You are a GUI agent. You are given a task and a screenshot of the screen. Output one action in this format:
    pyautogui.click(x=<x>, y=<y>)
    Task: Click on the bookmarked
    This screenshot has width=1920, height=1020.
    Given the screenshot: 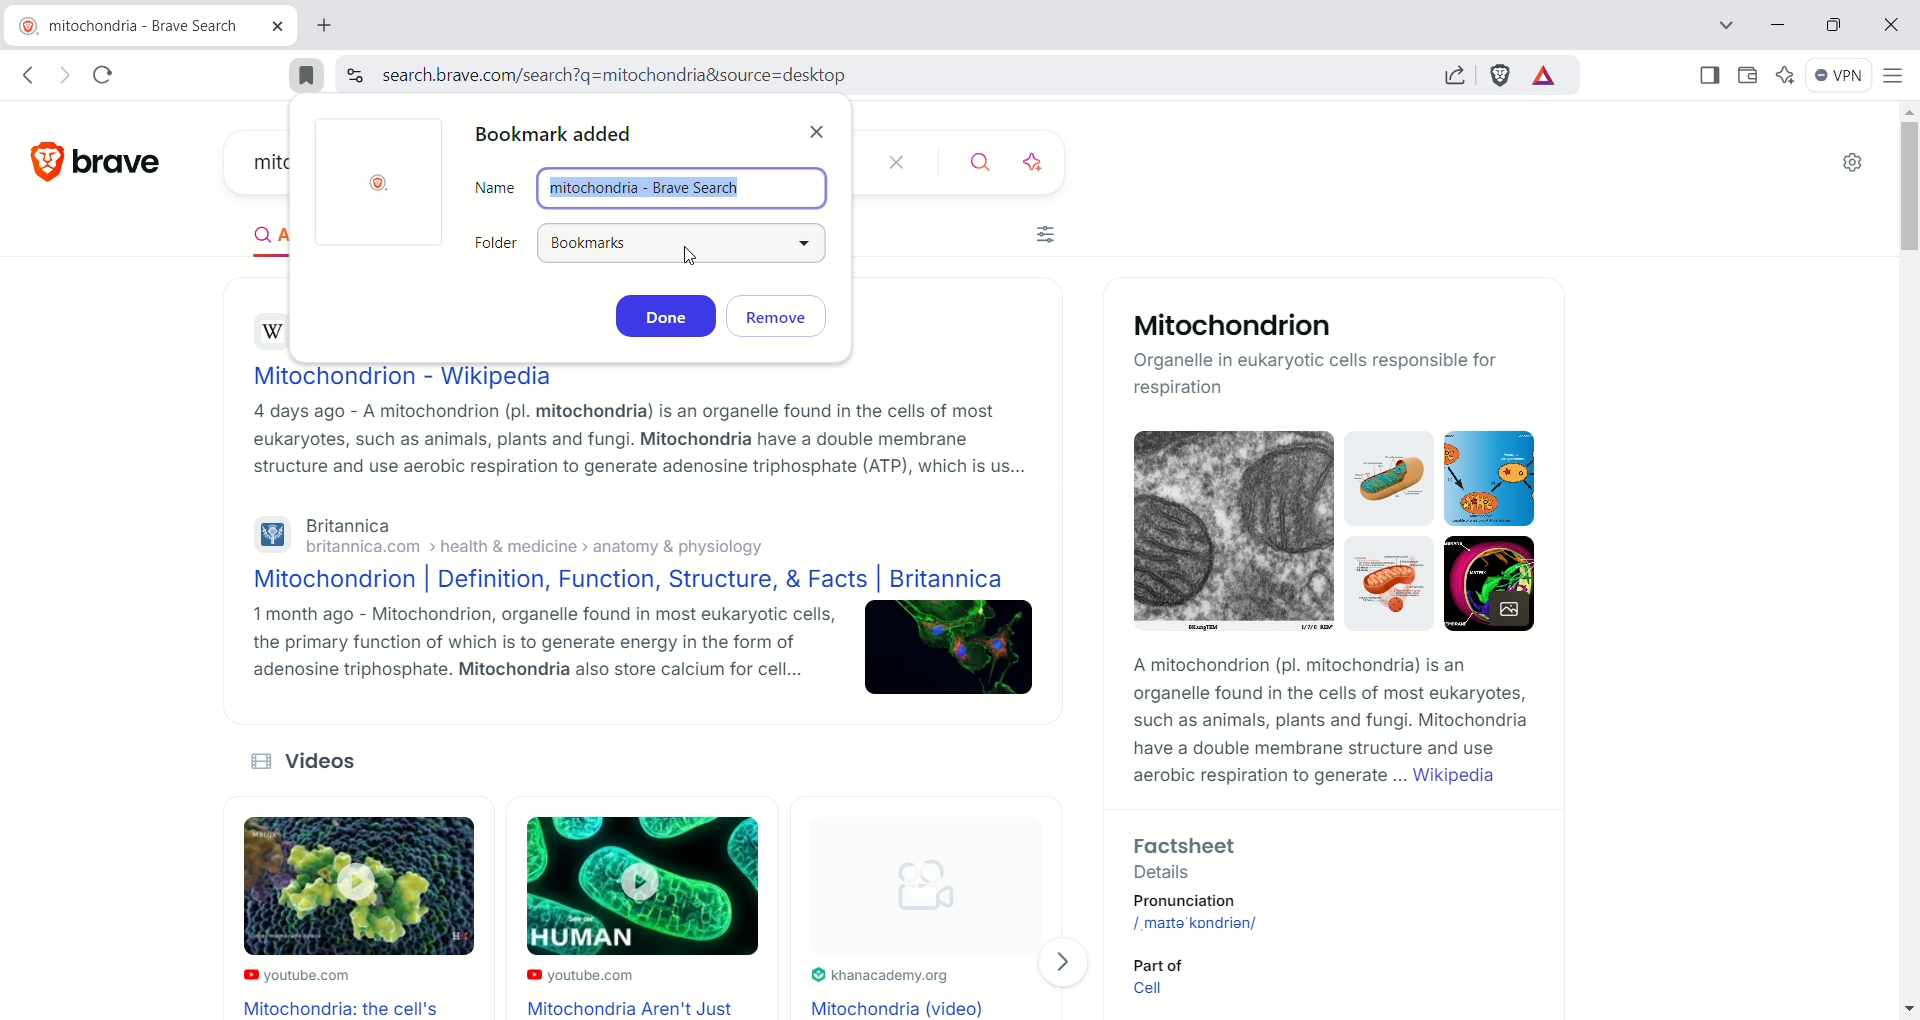 What is the action you would take?
    pyautogui.click(x=307, y=76)
    